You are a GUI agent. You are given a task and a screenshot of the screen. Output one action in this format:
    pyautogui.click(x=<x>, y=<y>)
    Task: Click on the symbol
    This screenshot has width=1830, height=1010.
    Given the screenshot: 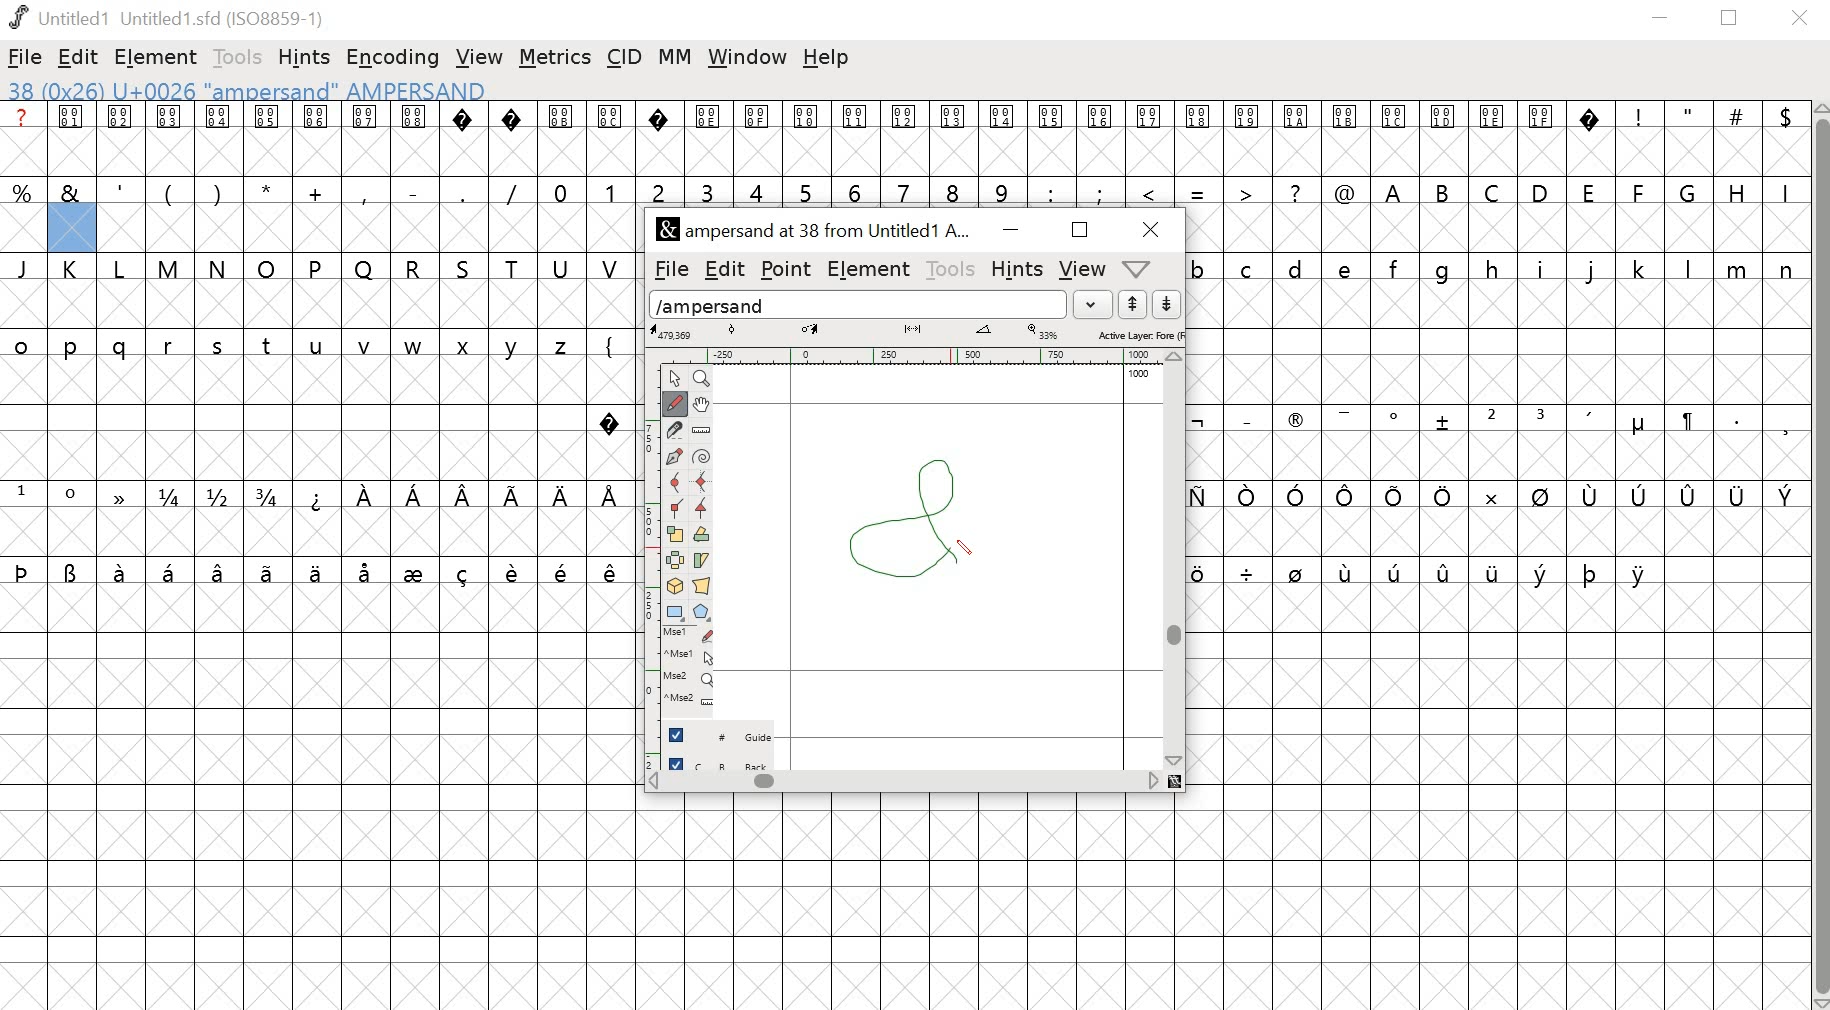 What is the action you would take?
    pyautogui.click(x=1297, y=571)
    